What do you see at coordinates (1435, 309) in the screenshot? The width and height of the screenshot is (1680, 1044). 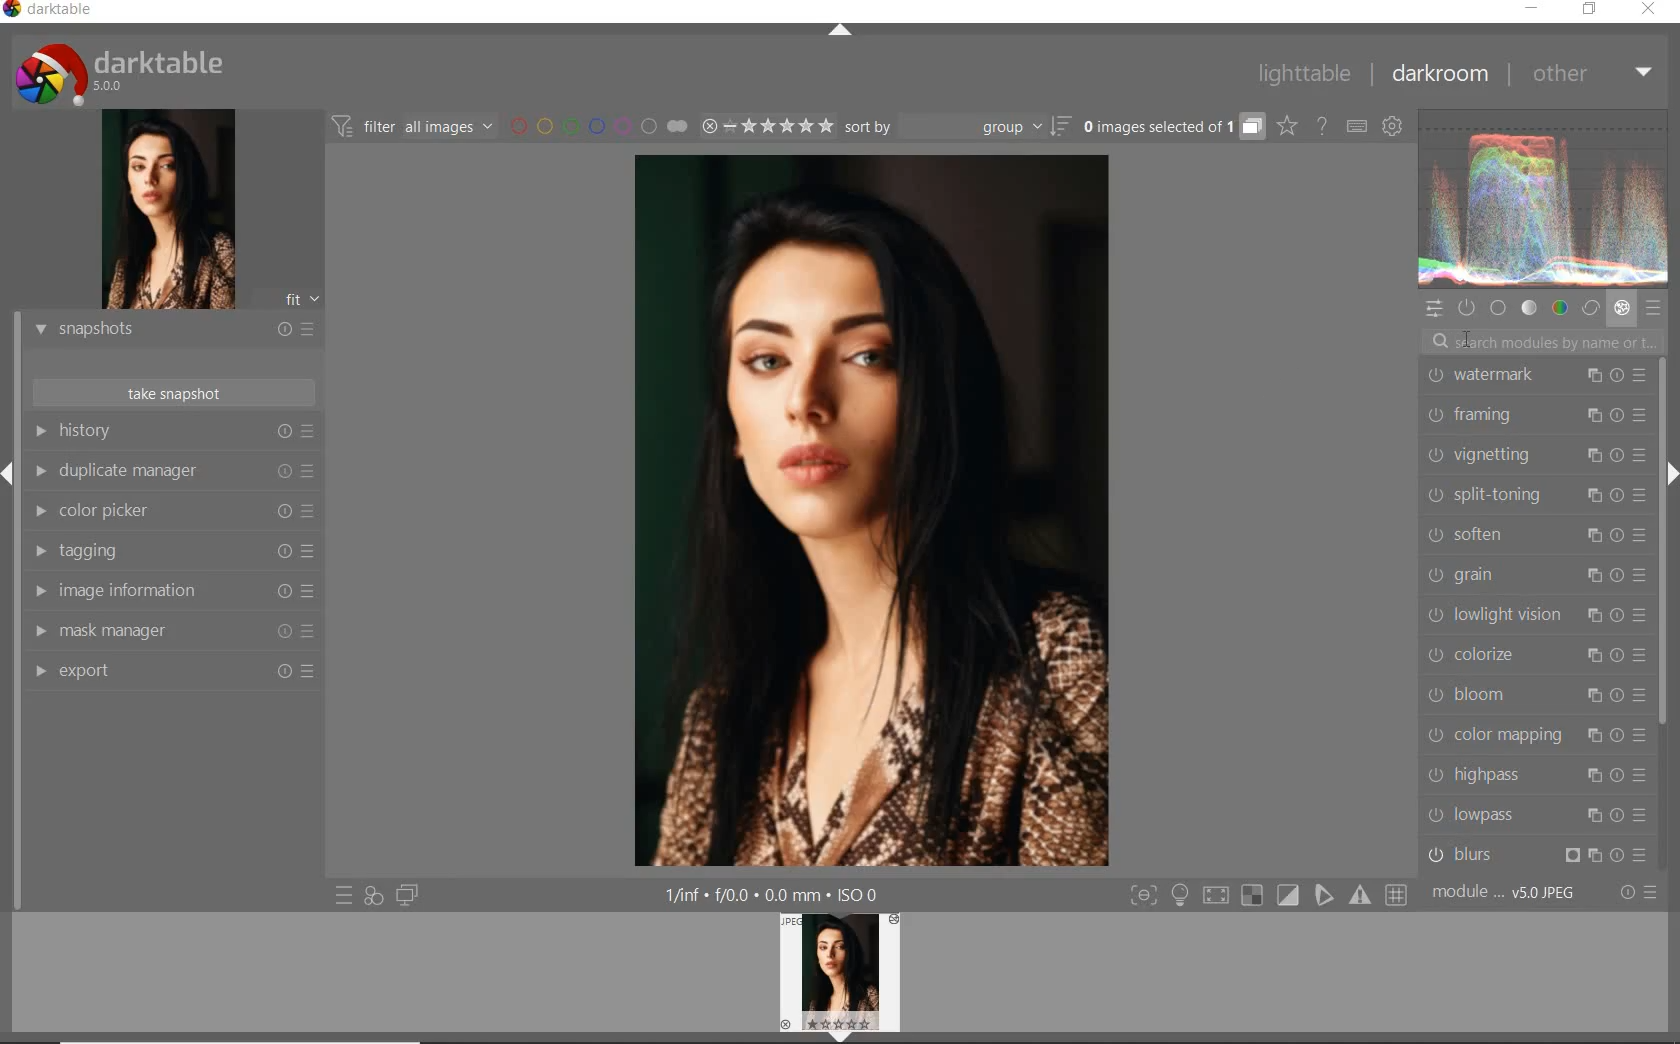 I see `quick access panel` at bounding box center [1435, 309].